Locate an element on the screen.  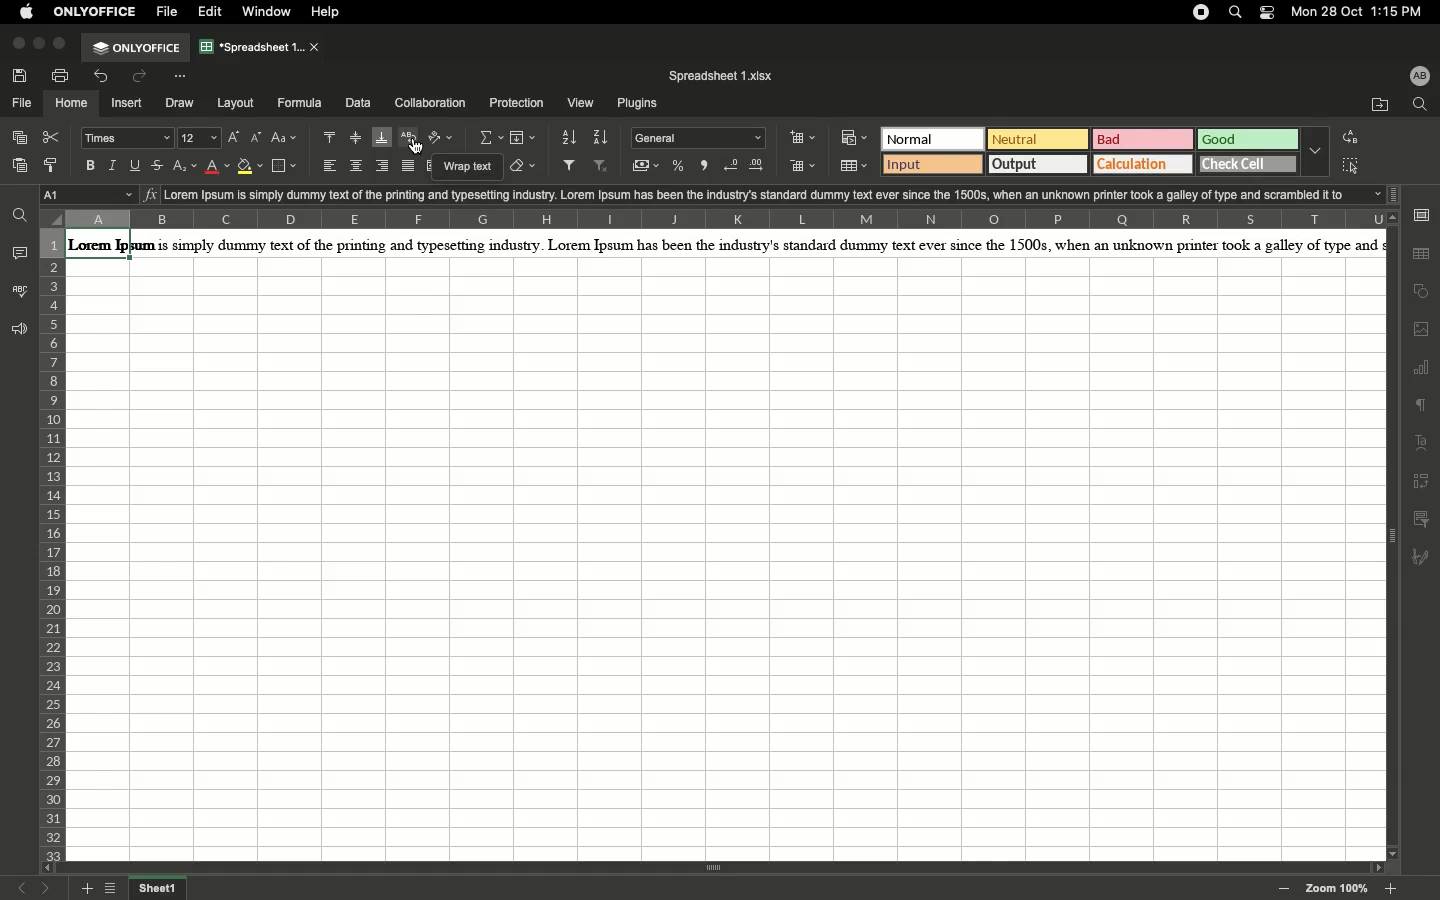
Guide text is located at coordinates (467, 166).